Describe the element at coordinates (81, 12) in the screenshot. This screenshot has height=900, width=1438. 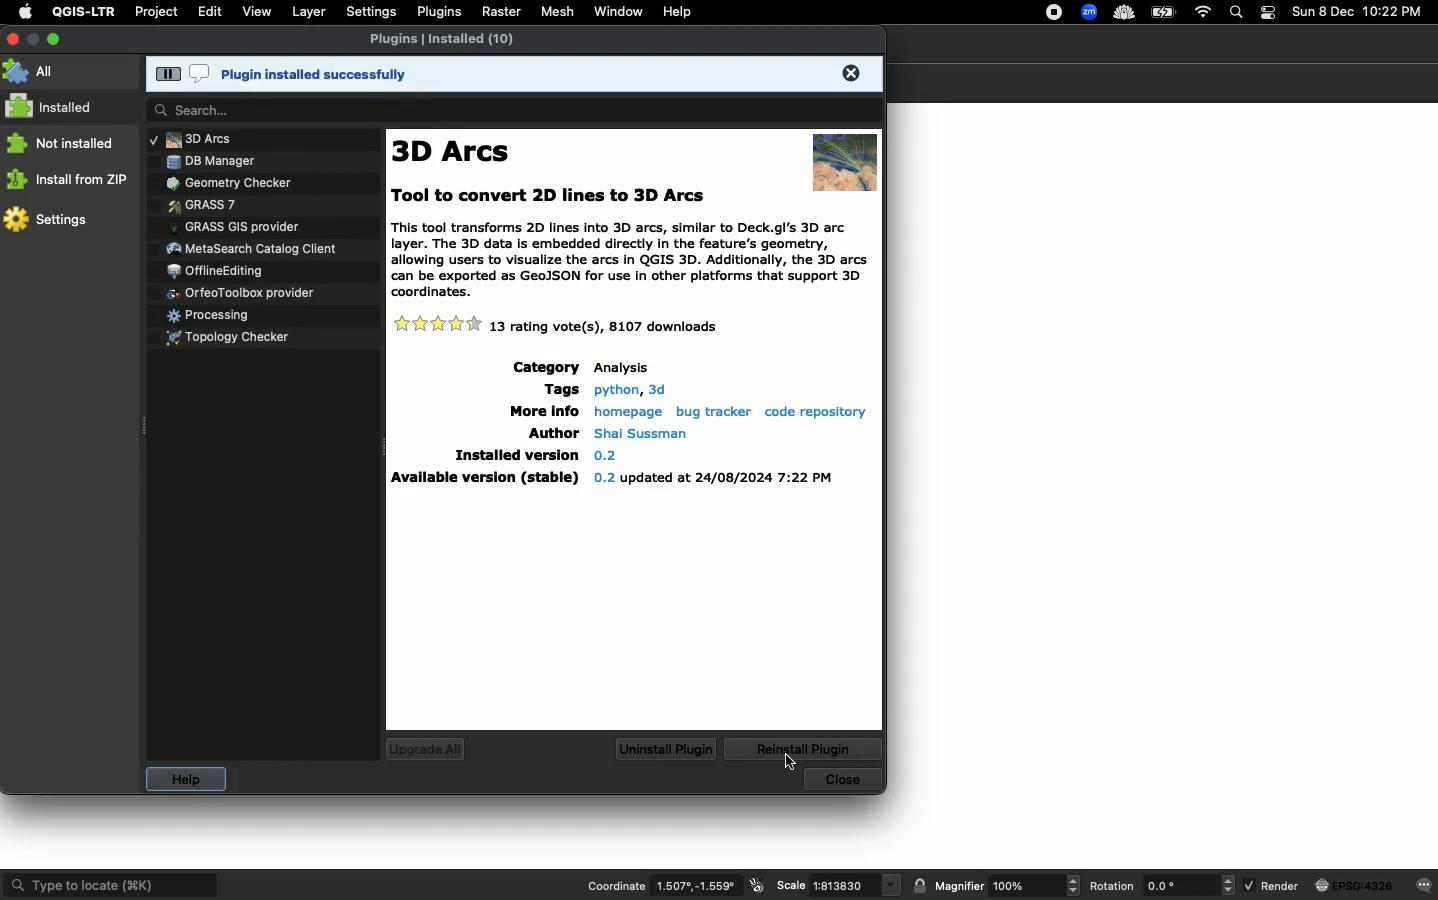
I see `QGIS` at that location.